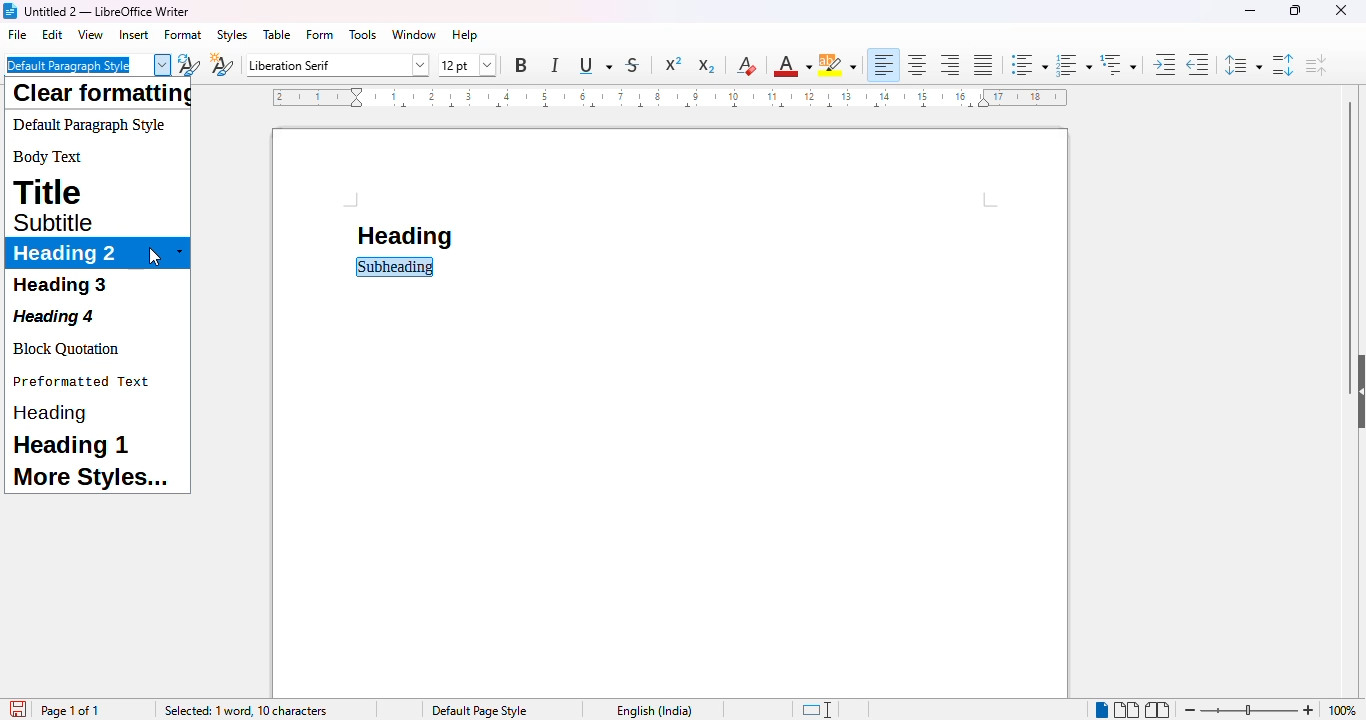 The image size is (1366, 720). Describe the element at coordinates (17, 34) in the screenshot. I see `file` at that location.